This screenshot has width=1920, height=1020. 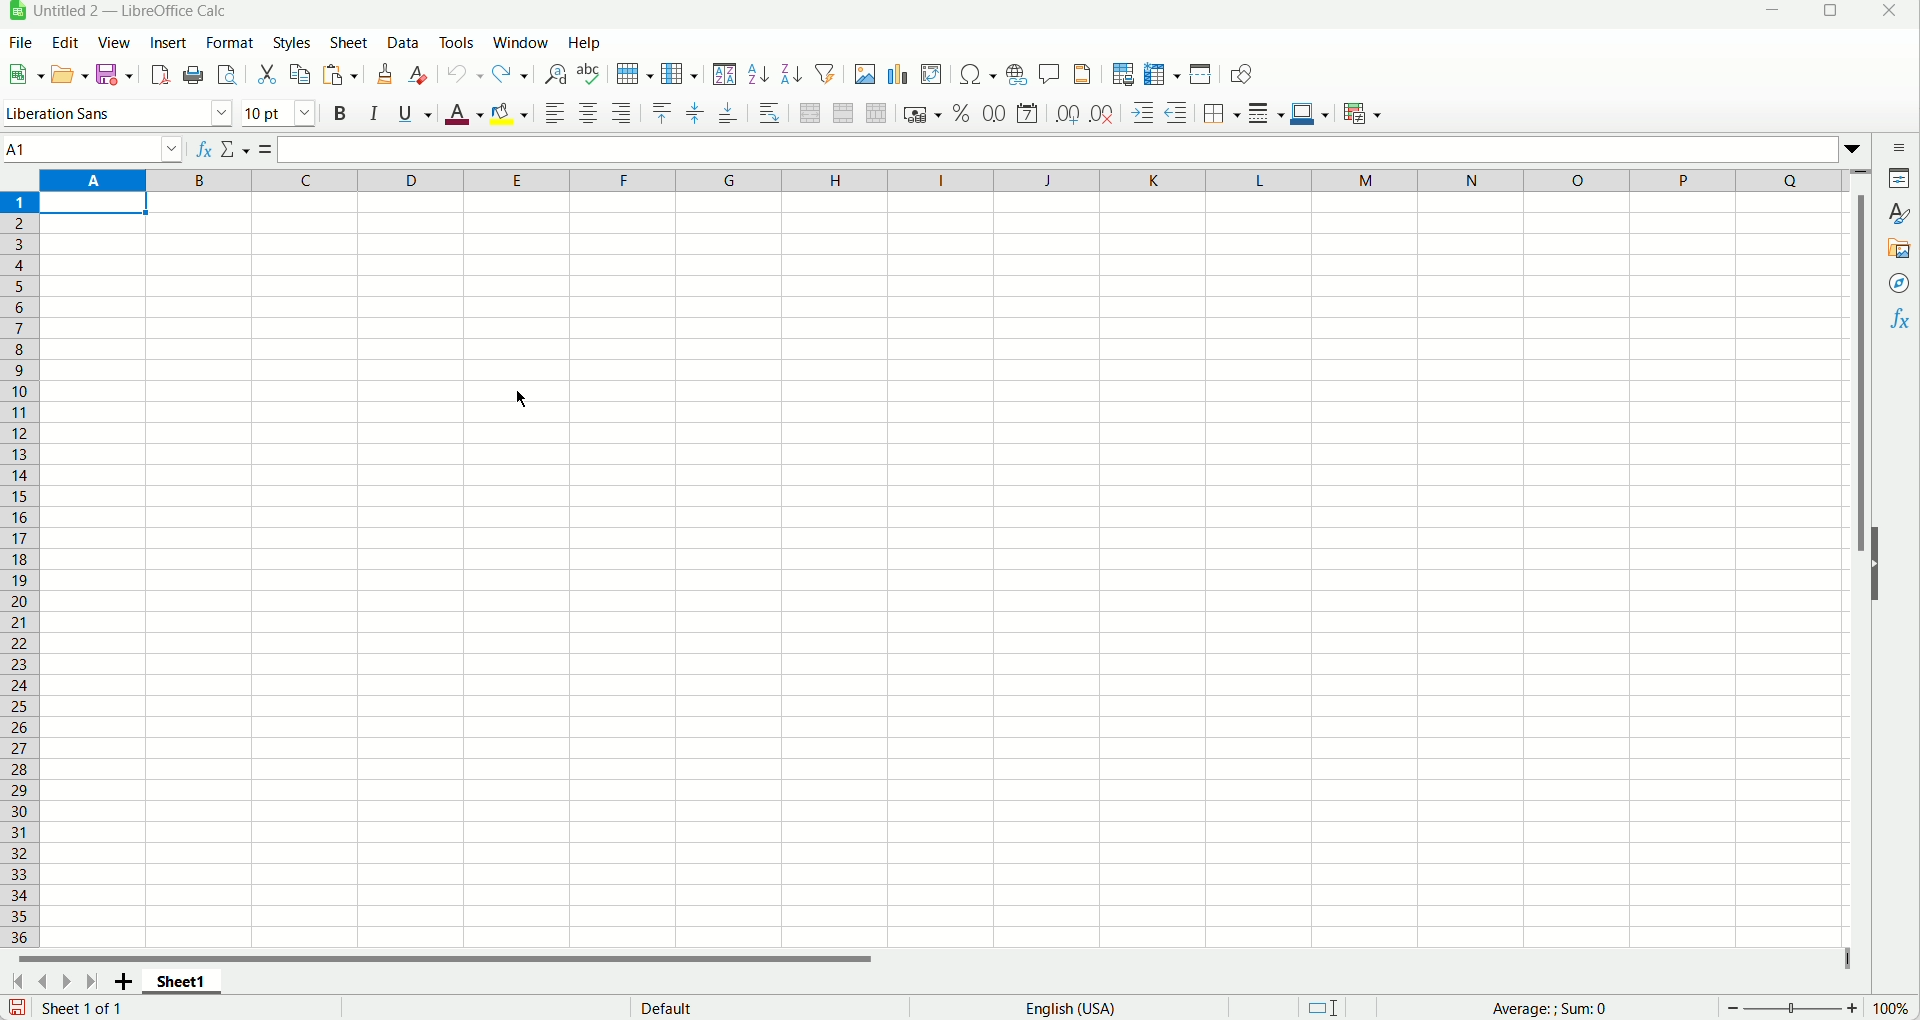 I want to click on Format as date, so click(x=1027, y=112).